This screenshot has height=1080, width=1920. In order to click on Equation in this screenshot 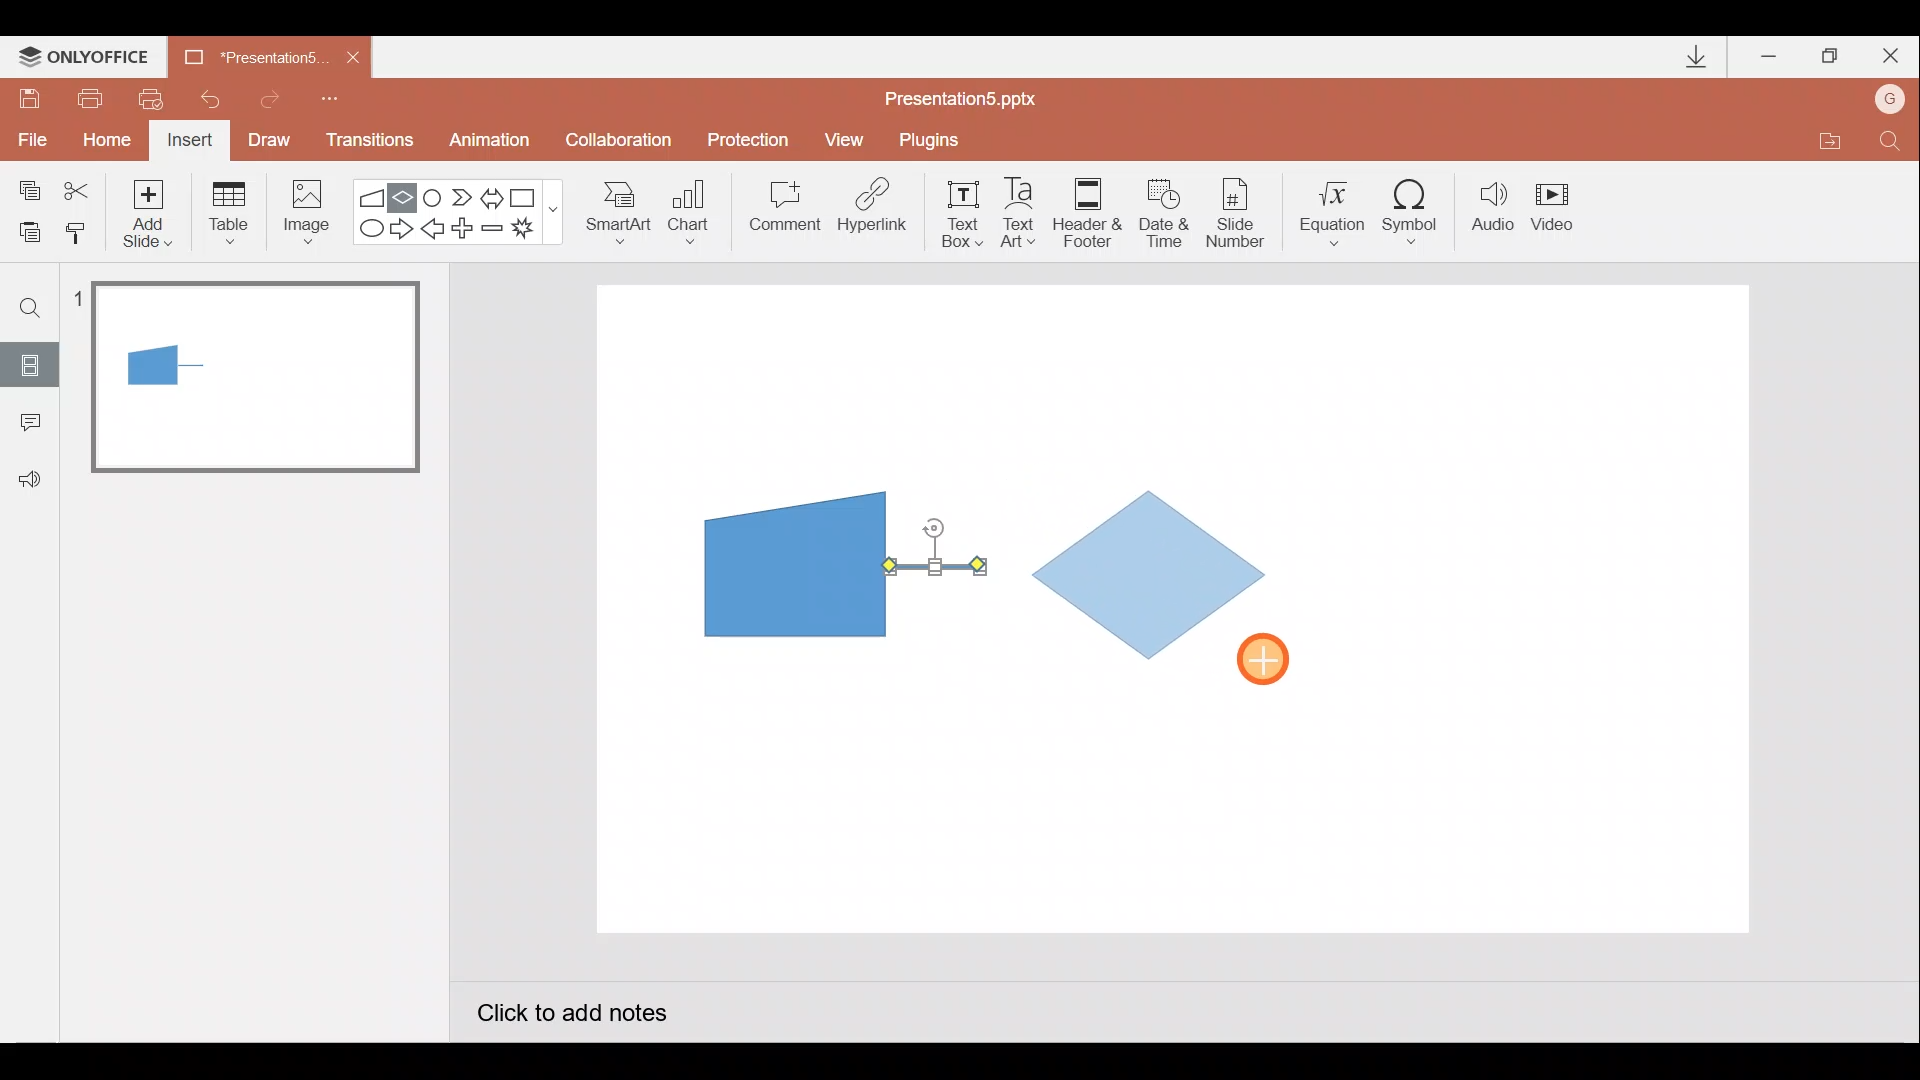, I will do `click(1336, 210)`.